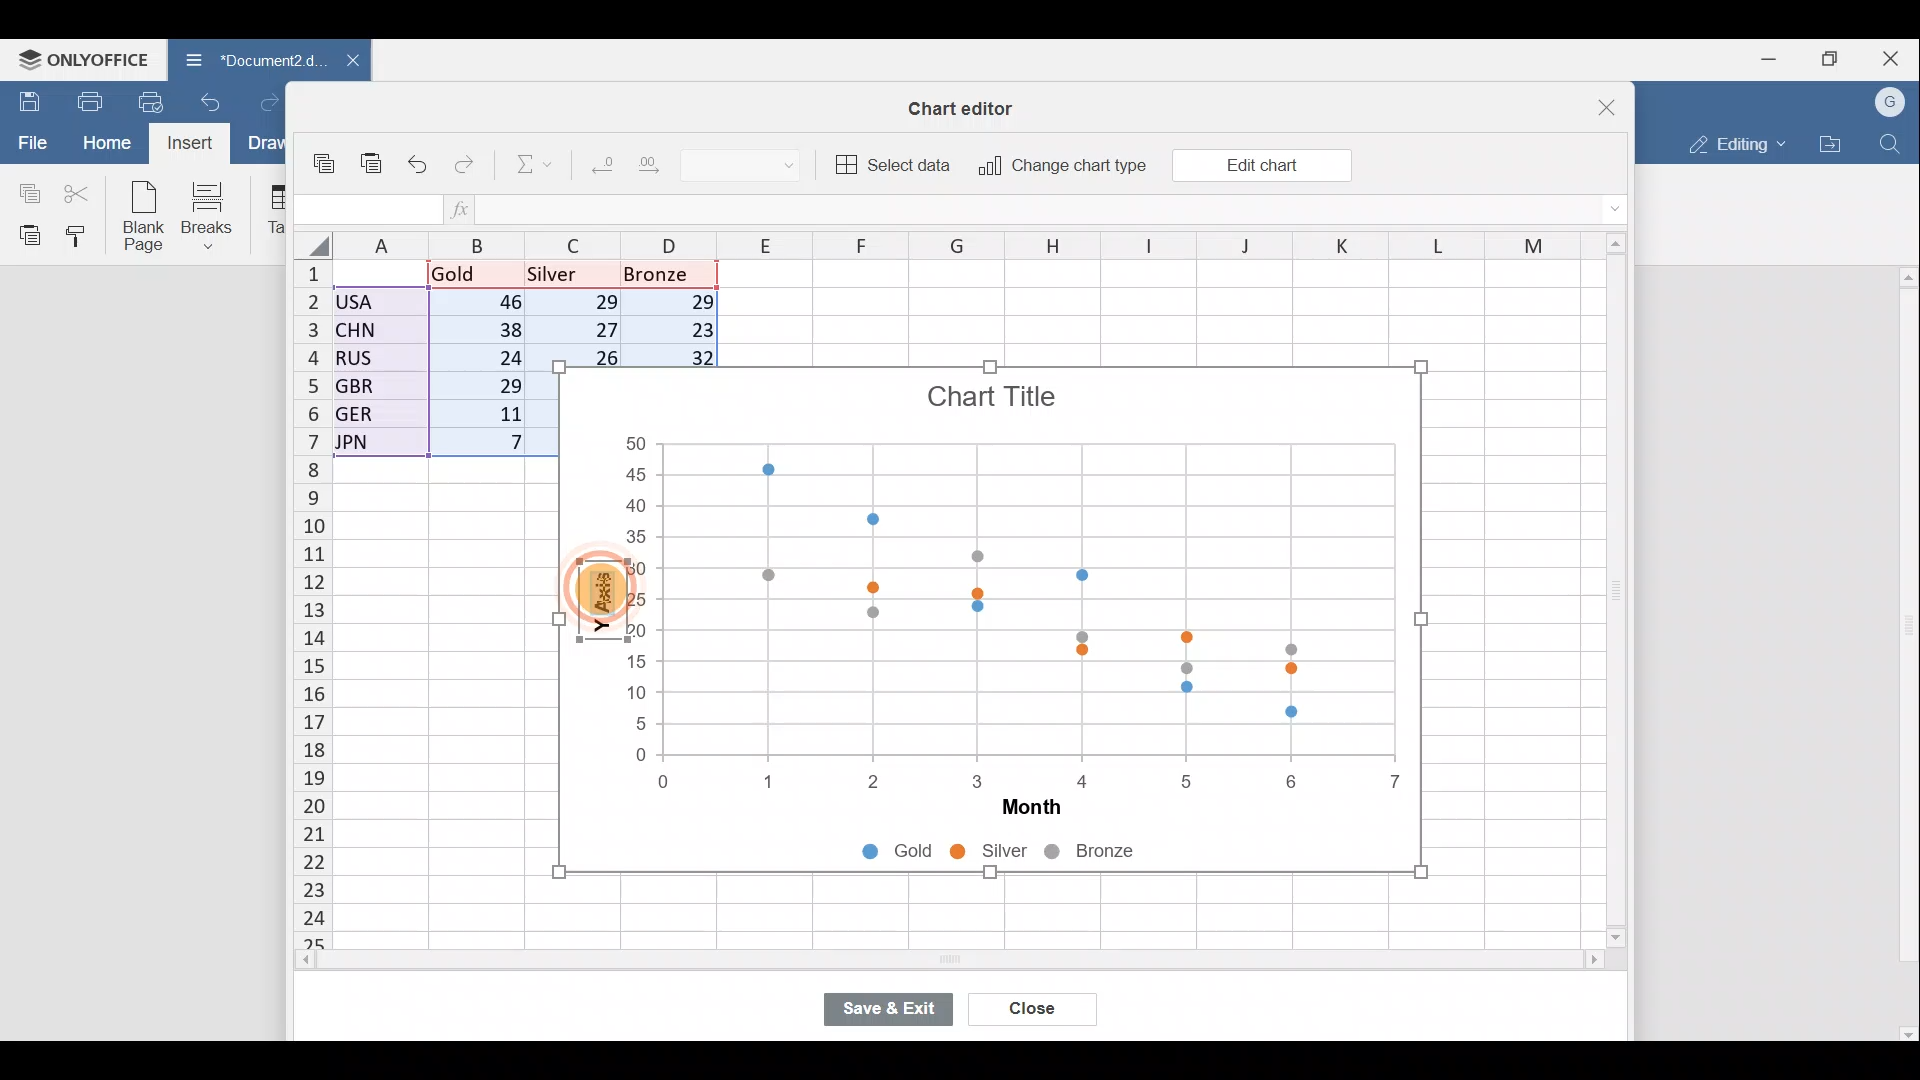  I want to click on Close, so click(1594, 100).